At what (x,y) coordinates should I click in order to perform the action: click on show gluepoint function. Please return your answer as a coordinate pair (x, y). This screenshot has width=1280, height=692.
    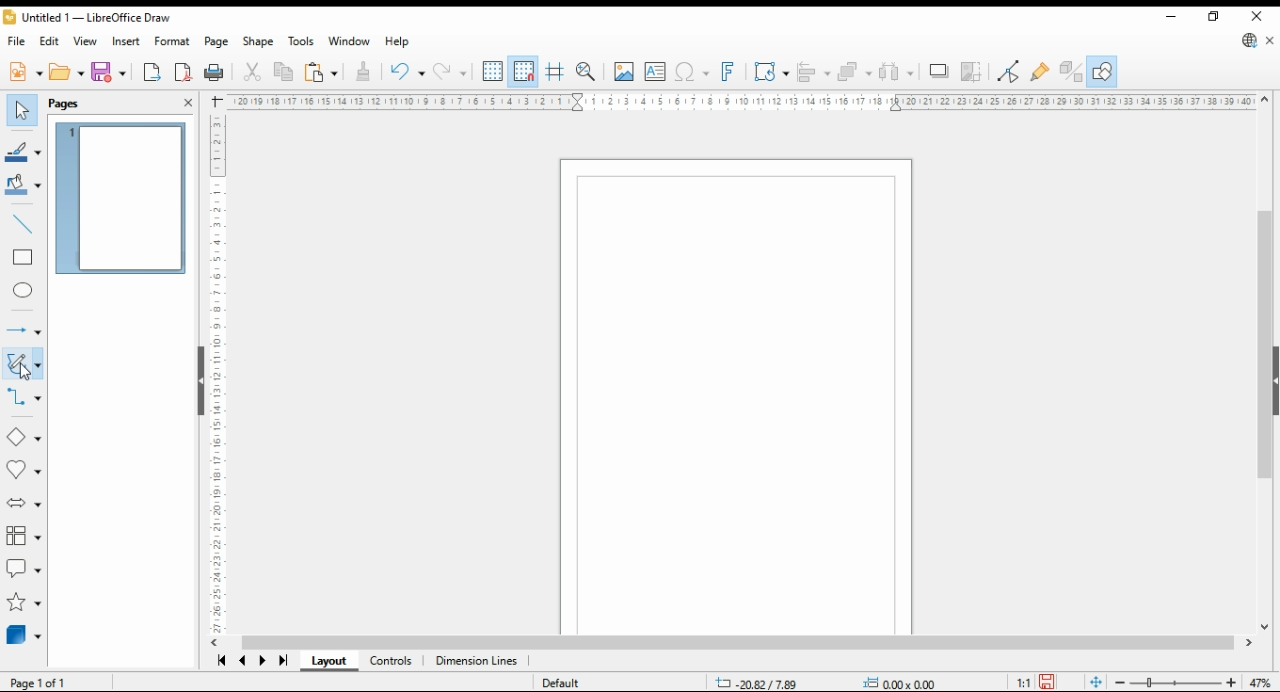
    Looking at the image, I should click on (1041, 72).